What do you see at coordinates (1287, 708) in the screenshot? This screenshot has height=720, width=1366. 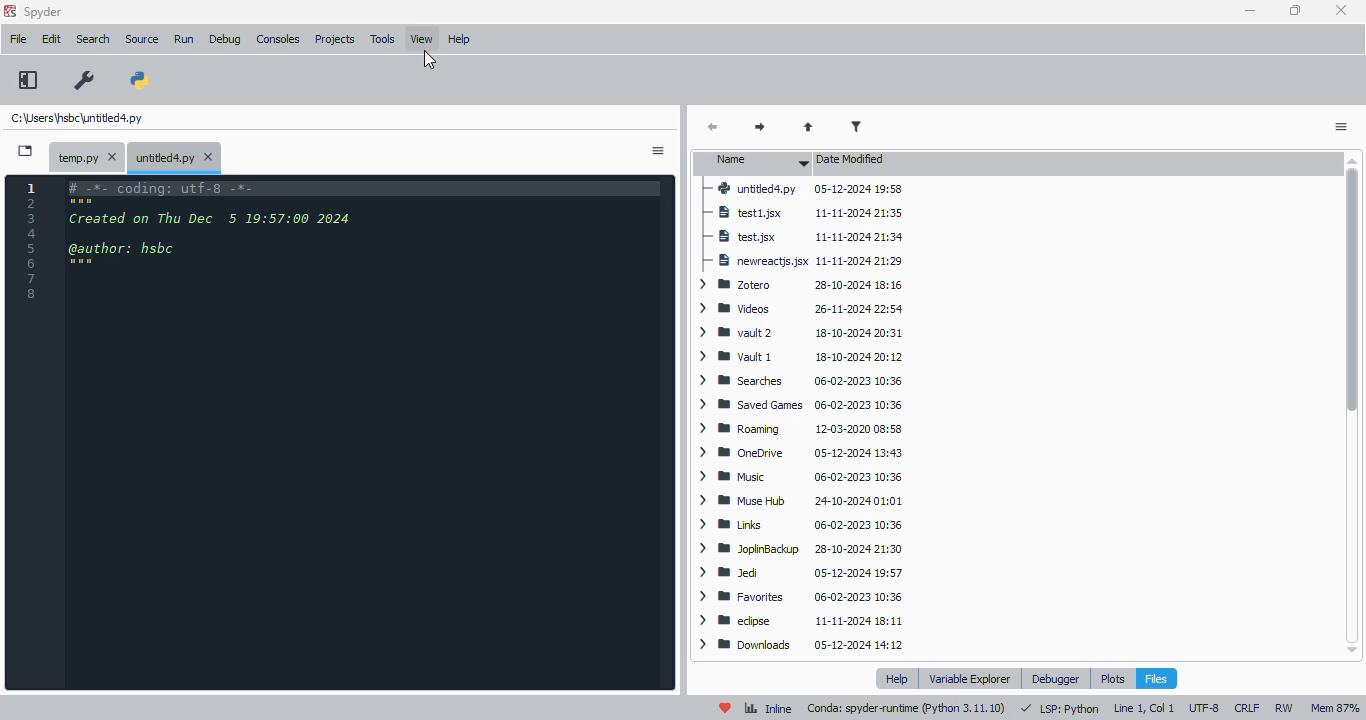 I see `RW` at bounding box center [1287, 708].